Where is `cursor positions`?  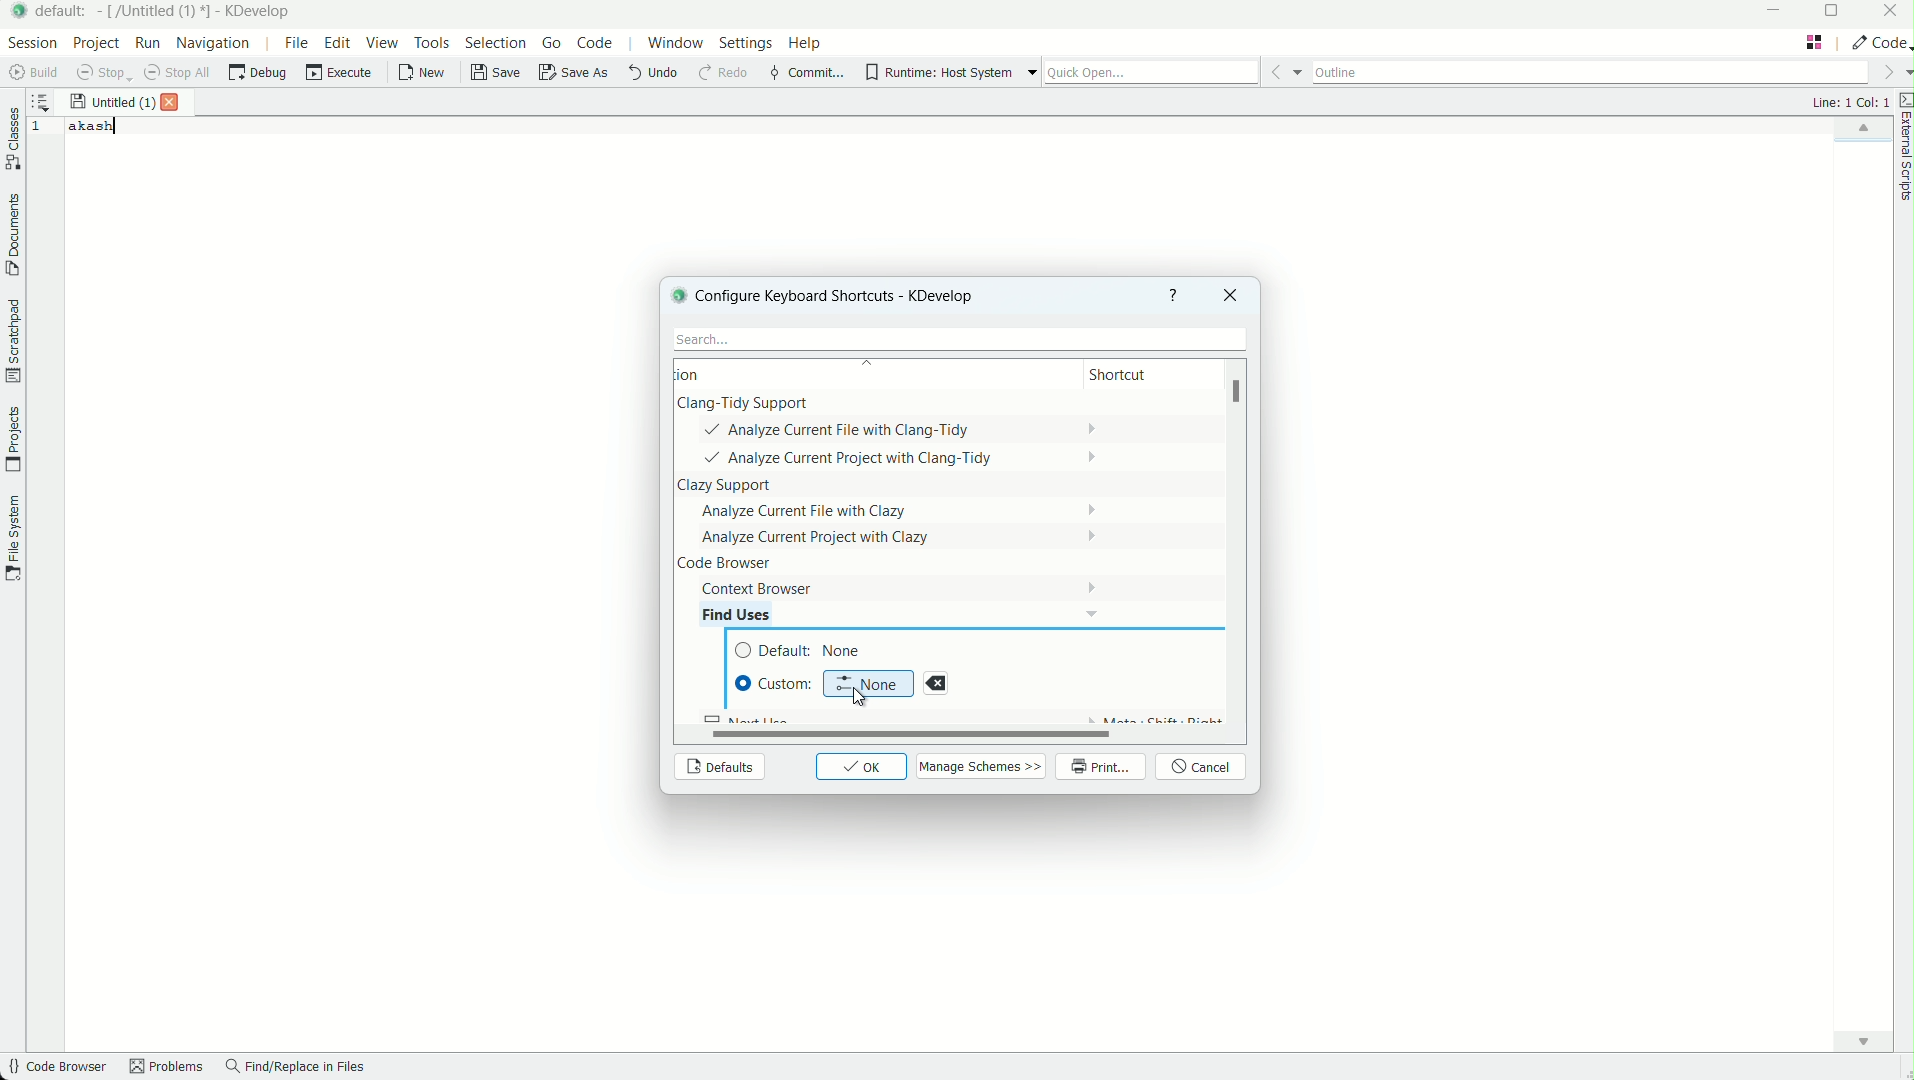
cursor positions is located at coordinates (1849, 102).